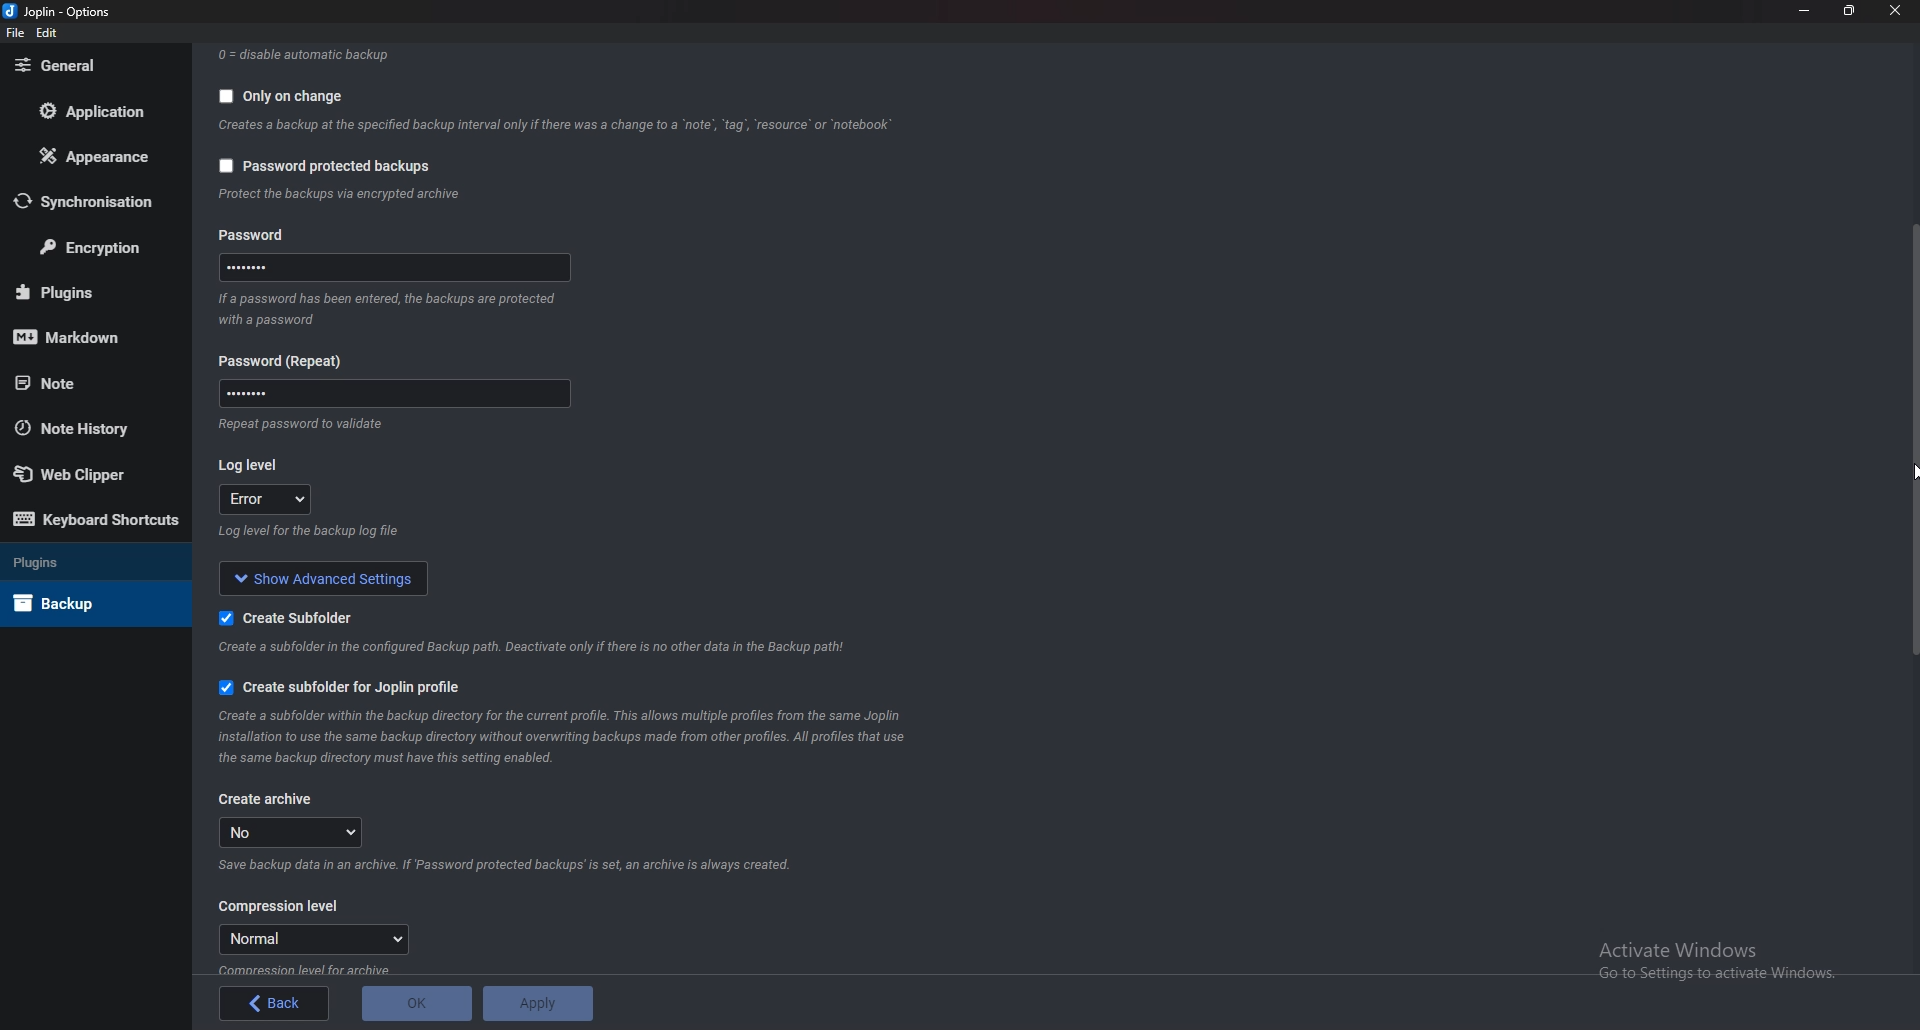 The height and width of the screenshot is (1030, 1920). Describe the element at coordinates (508, 866) in the screenshot. I see `Info` at that location.